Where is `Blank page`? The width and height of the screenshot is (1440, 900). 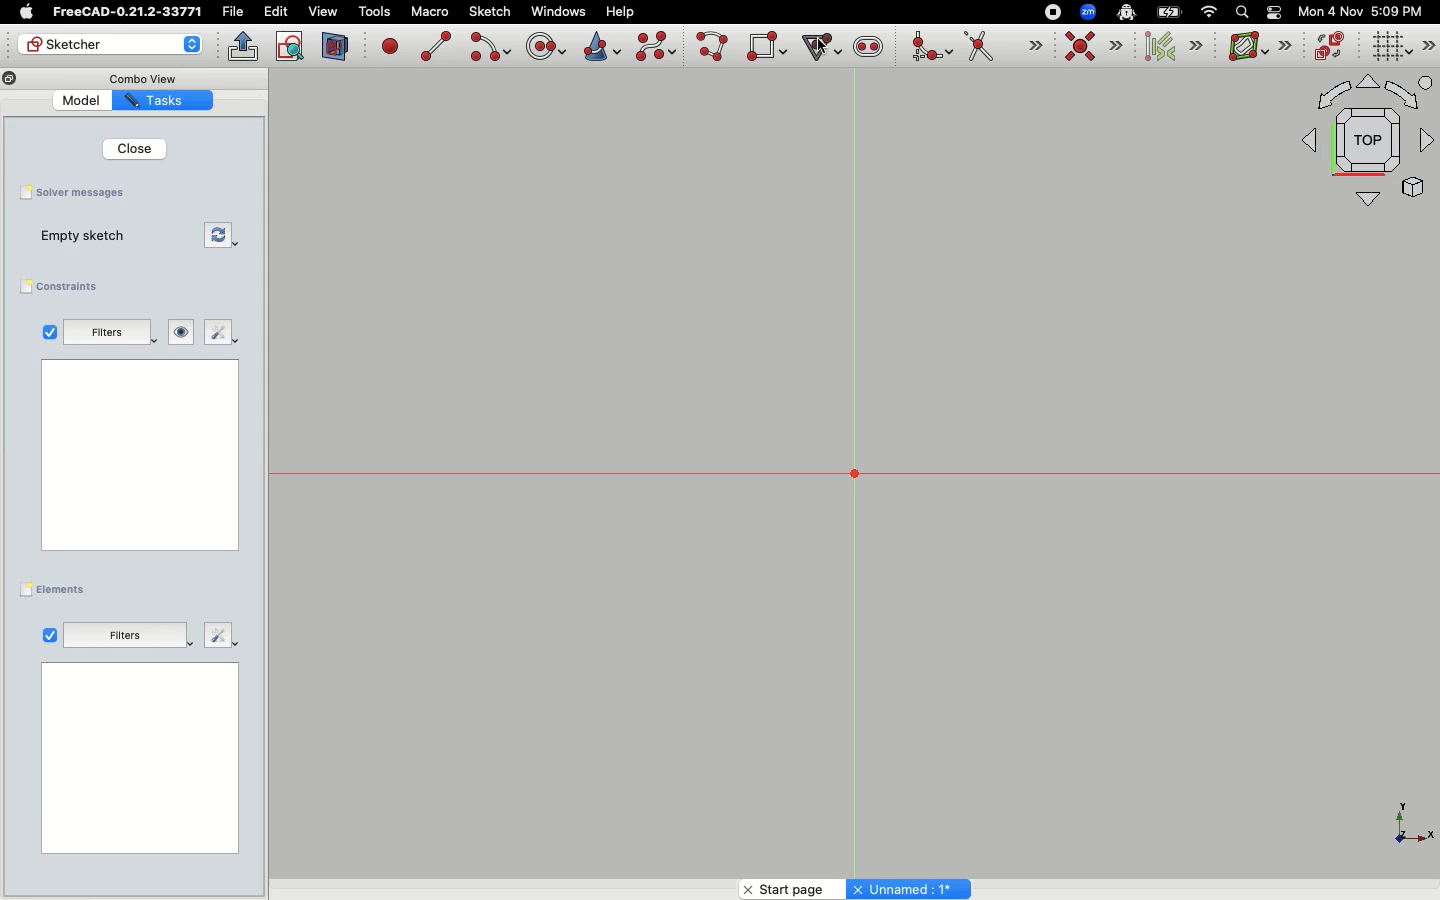
Blank page is located at coordinates (143, 759).